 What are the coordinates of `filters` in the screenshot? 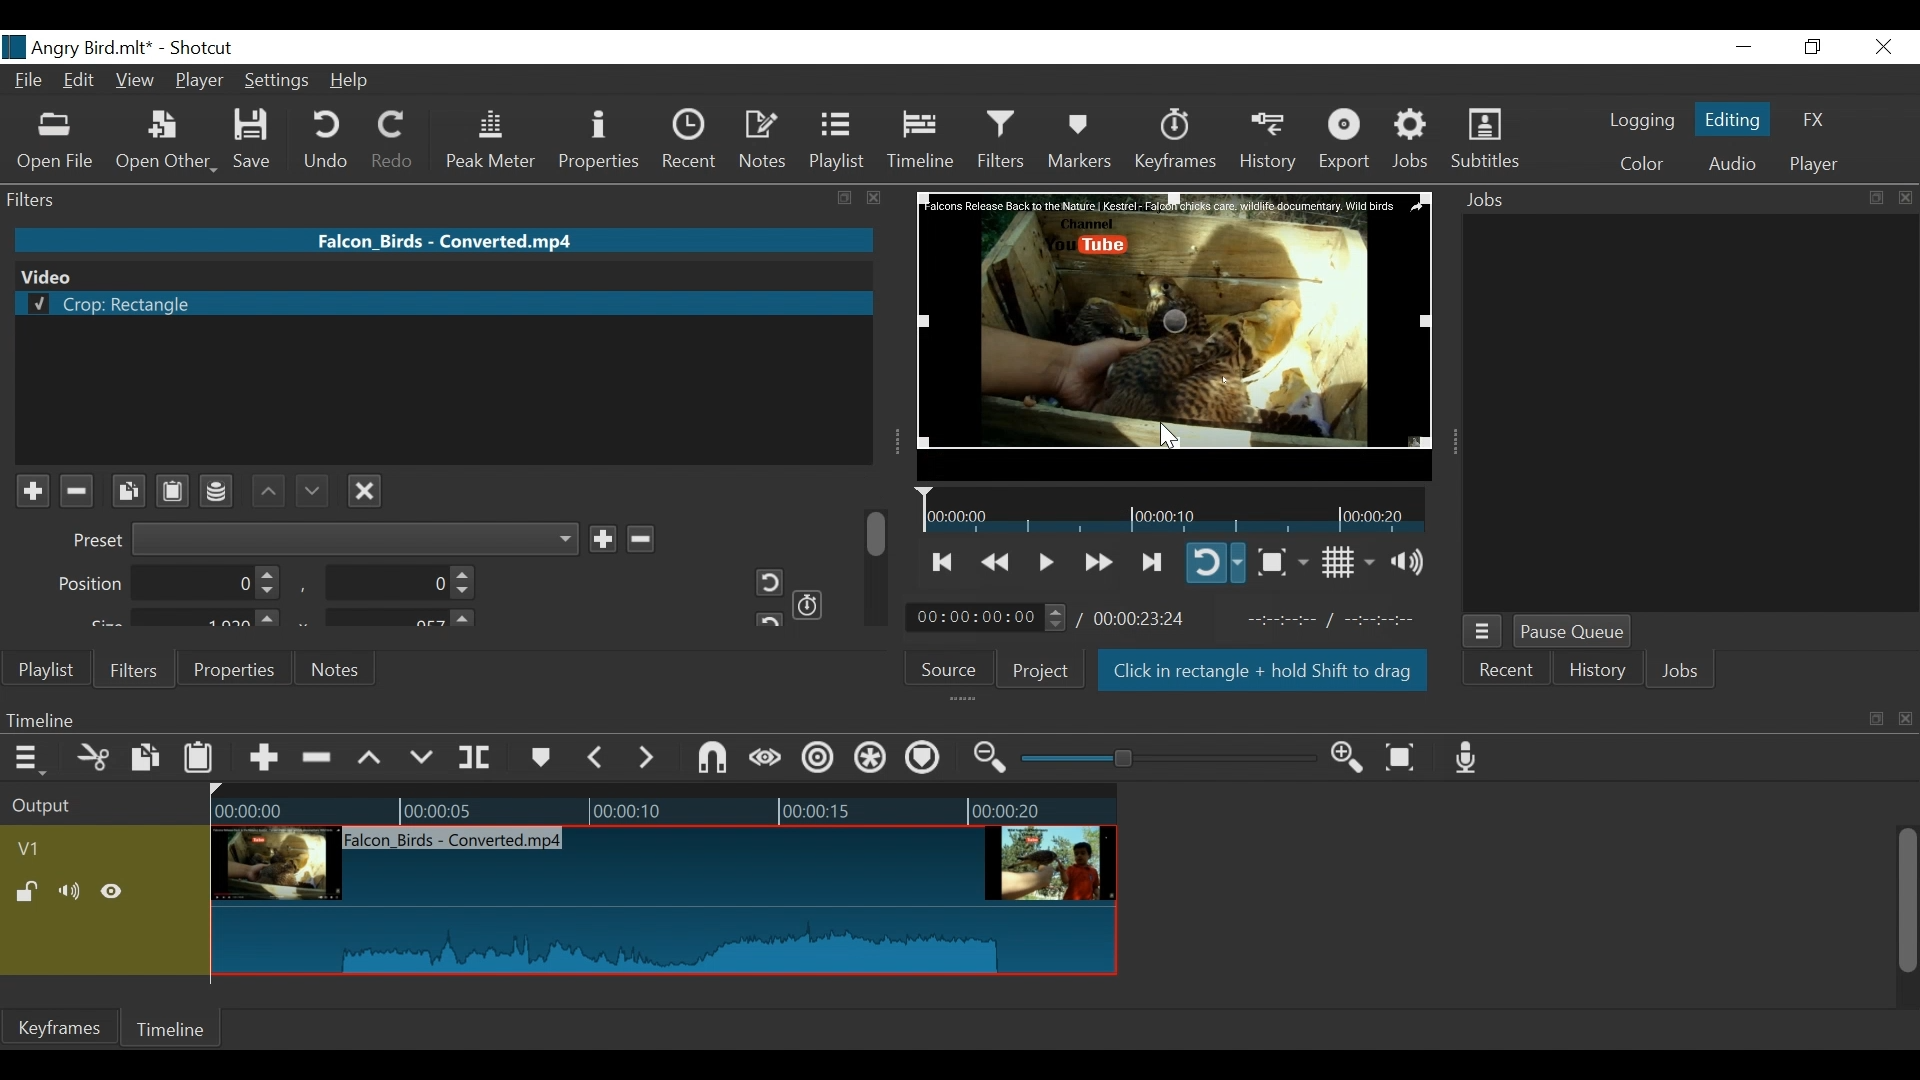 It's located at (406, 198).